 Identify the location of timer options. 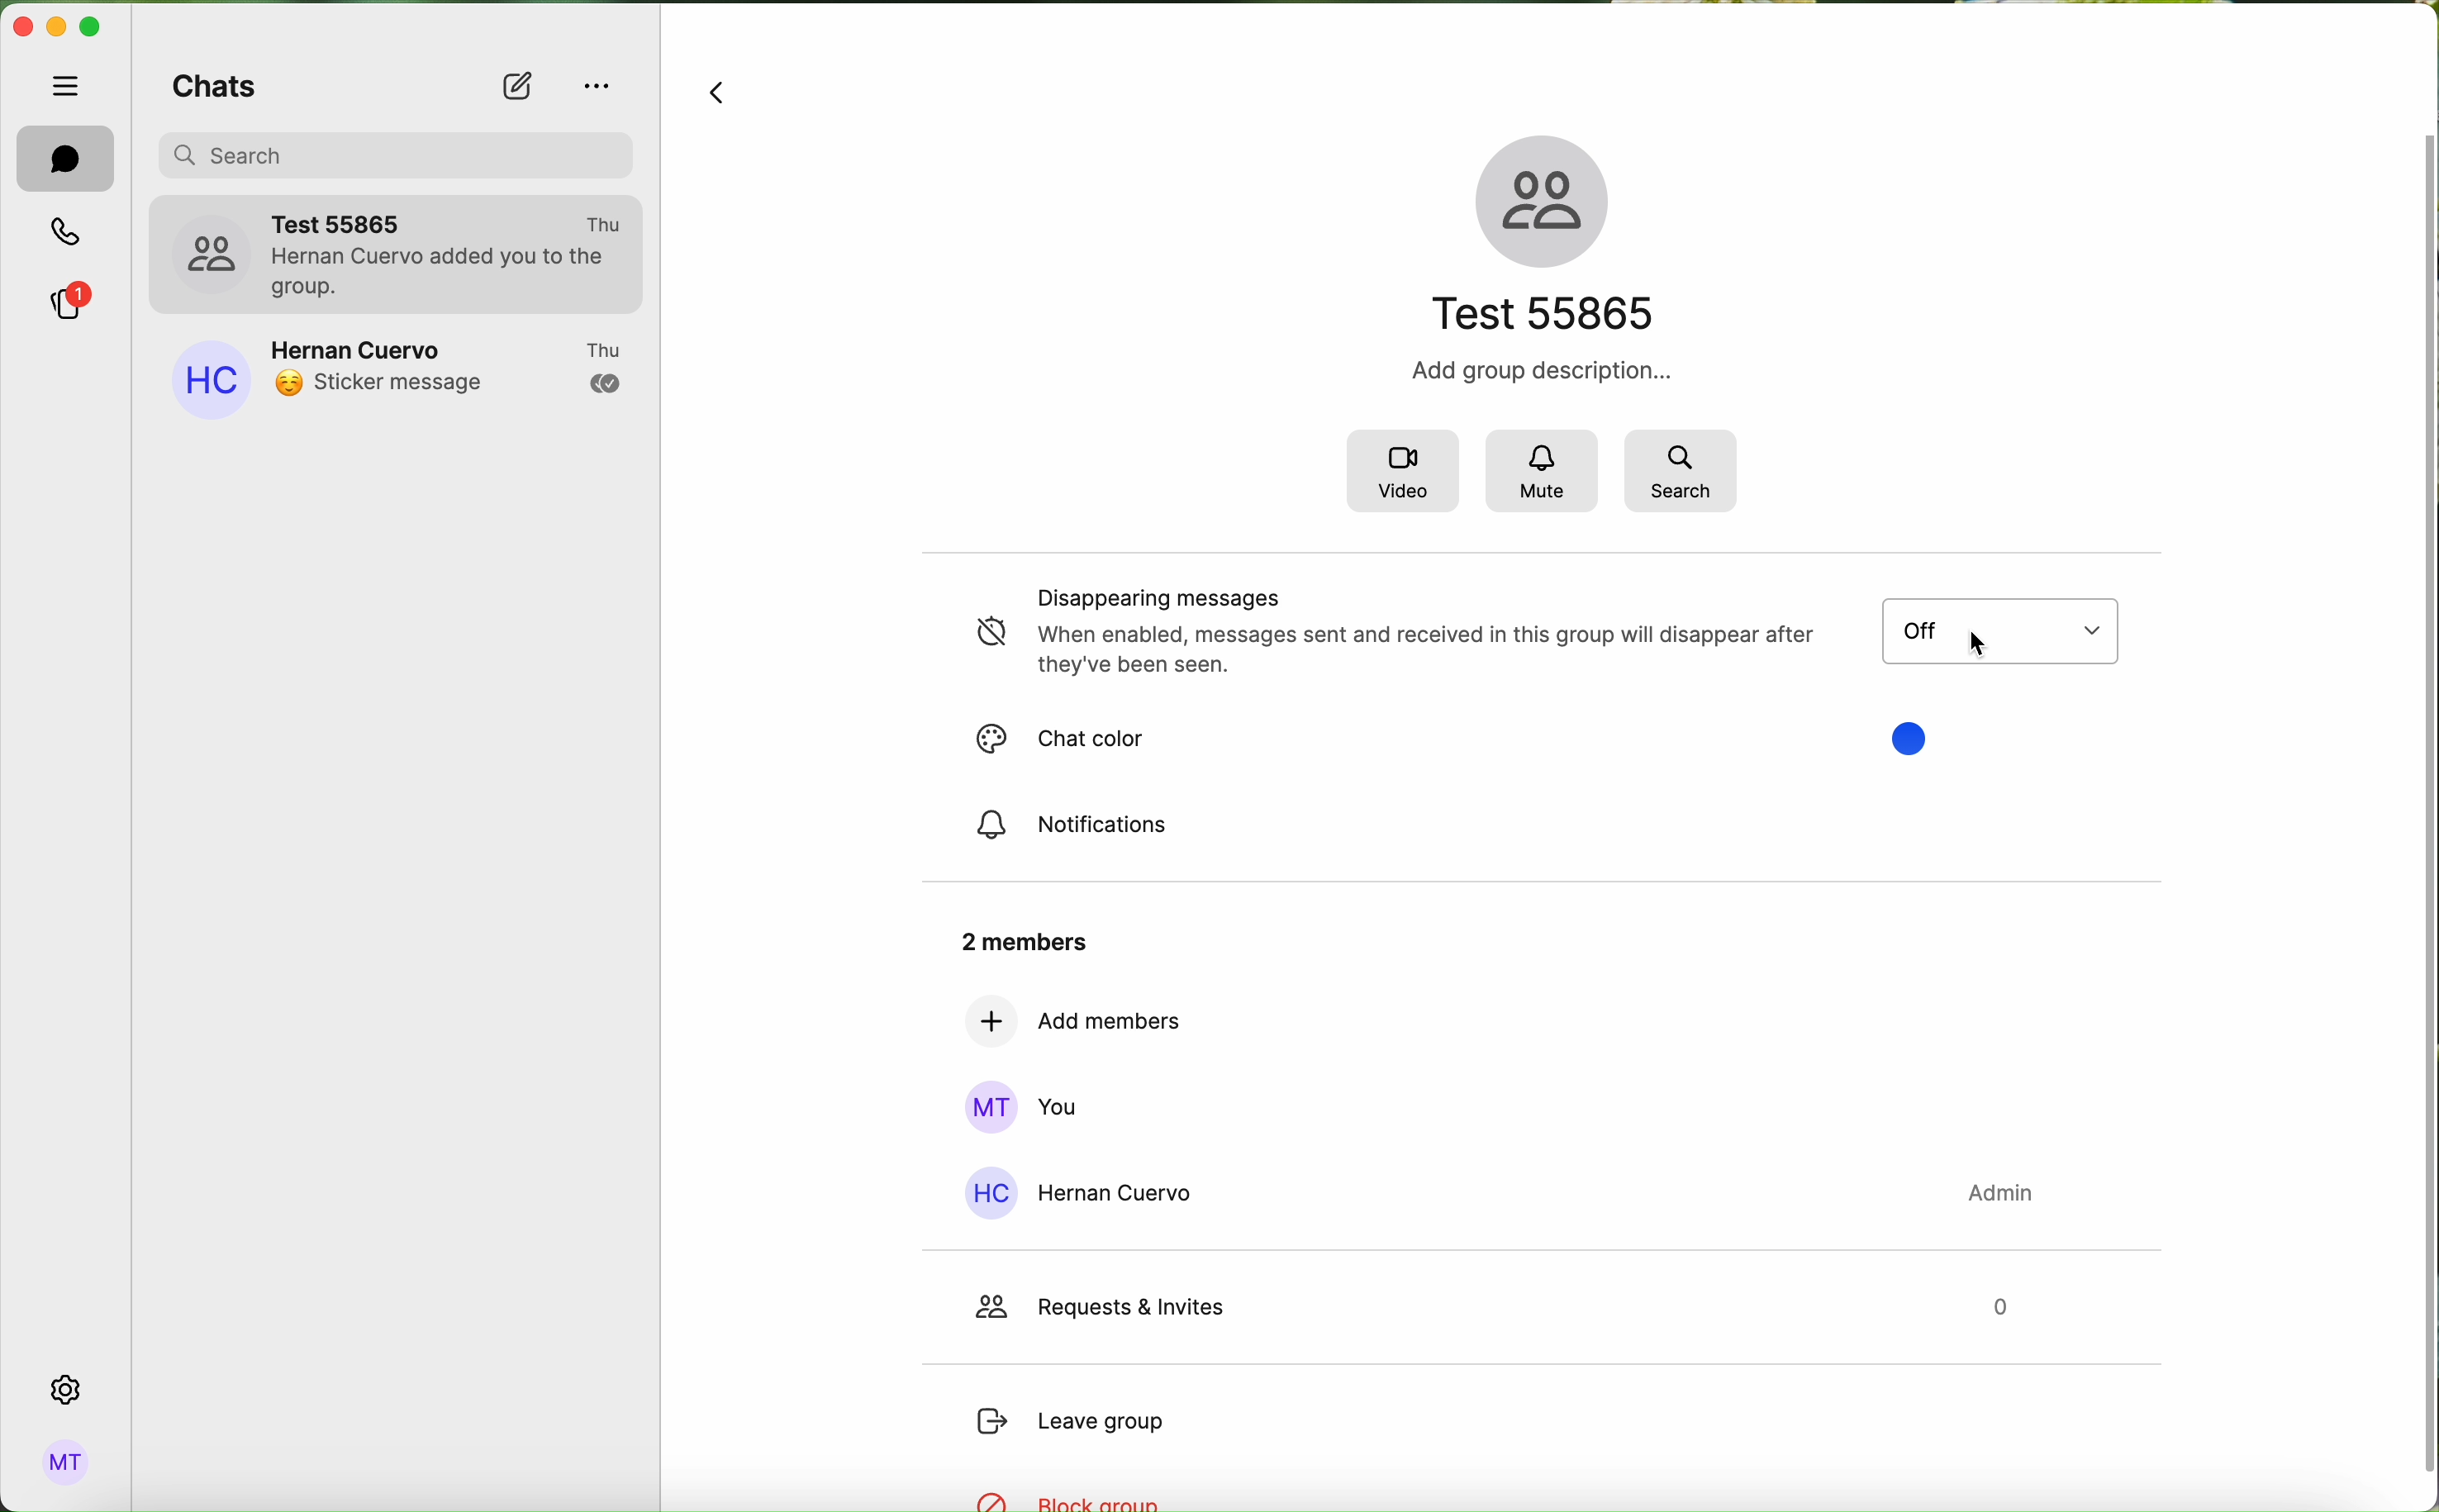
(1998, 629).